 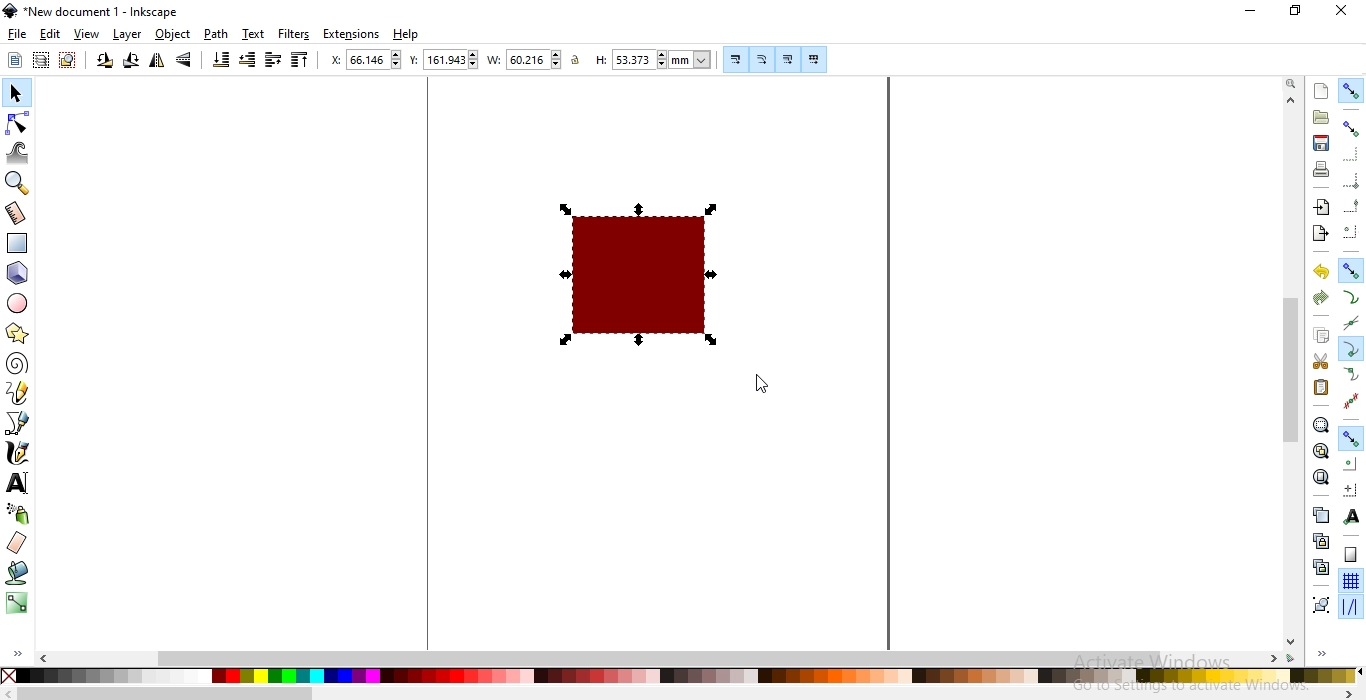 I want to click on filters, so click(x=295, y=34).